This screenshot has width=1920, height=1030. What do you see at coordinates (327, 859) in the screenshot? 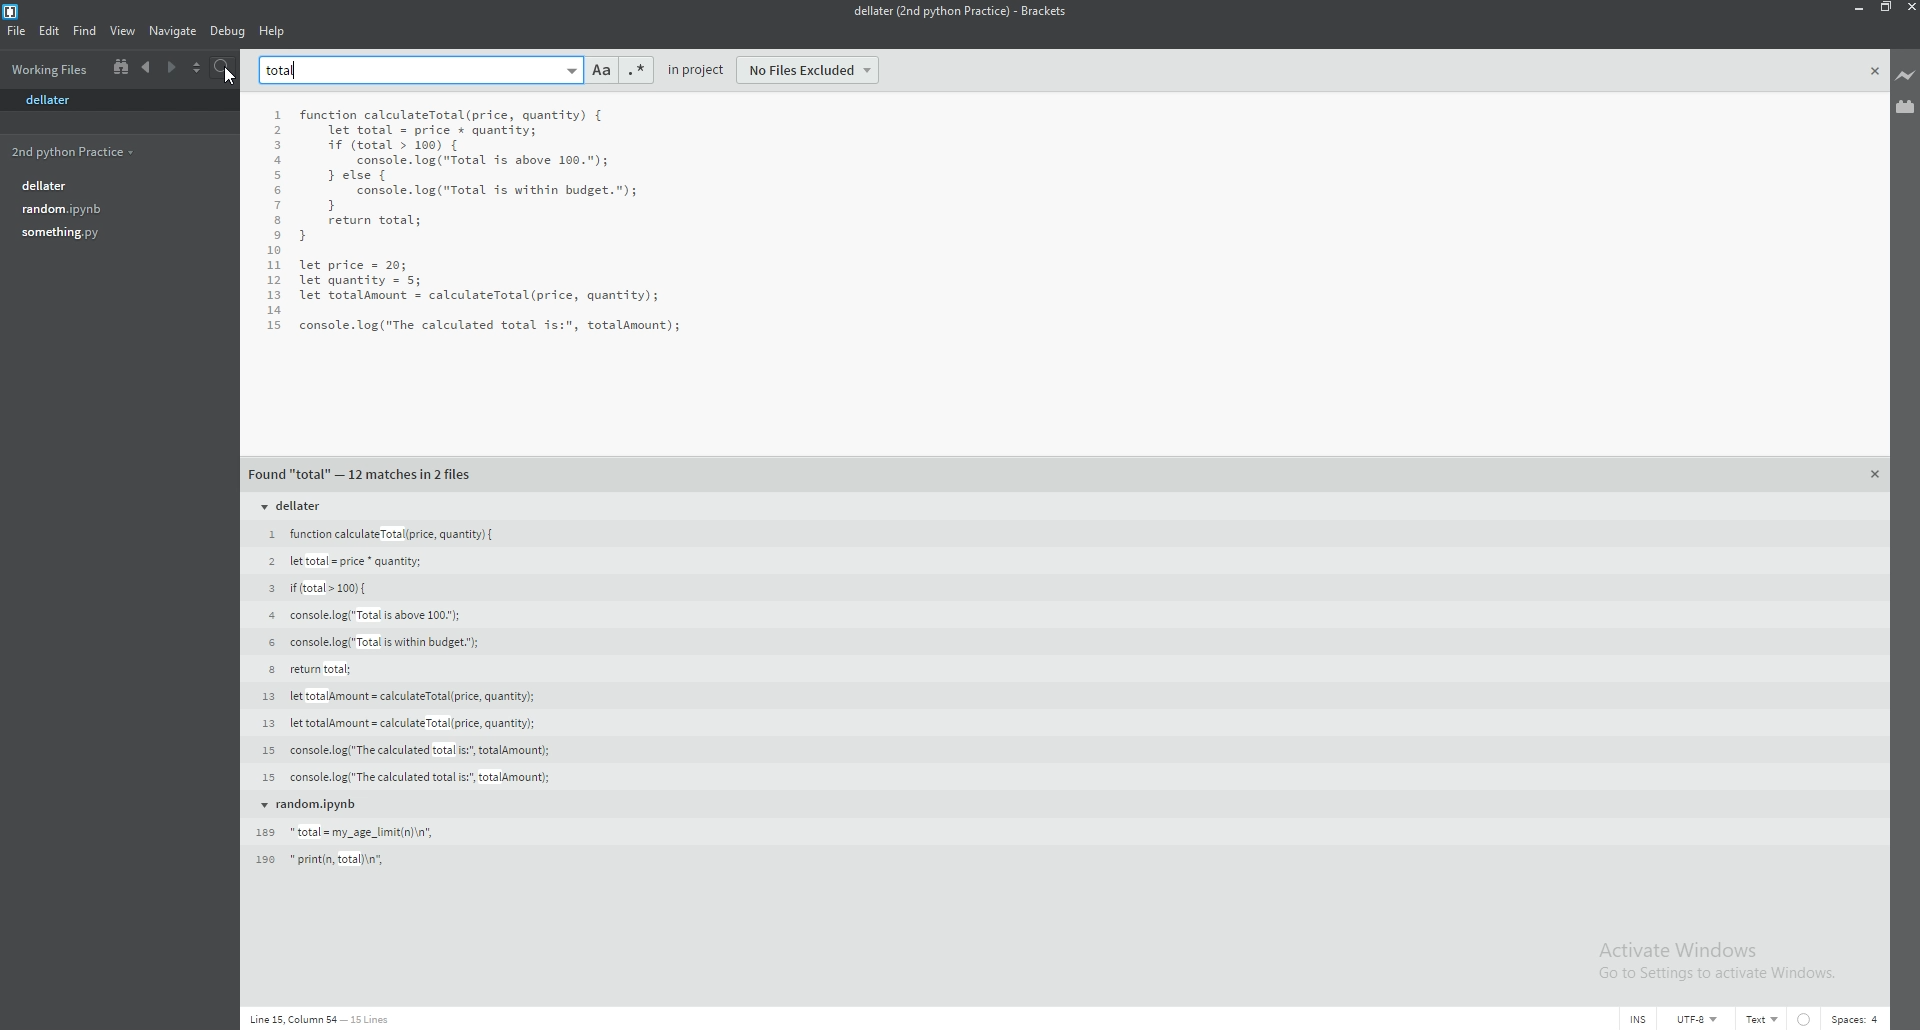
I see `190 "print(n,total)\n` at bounding box center [327, 859].